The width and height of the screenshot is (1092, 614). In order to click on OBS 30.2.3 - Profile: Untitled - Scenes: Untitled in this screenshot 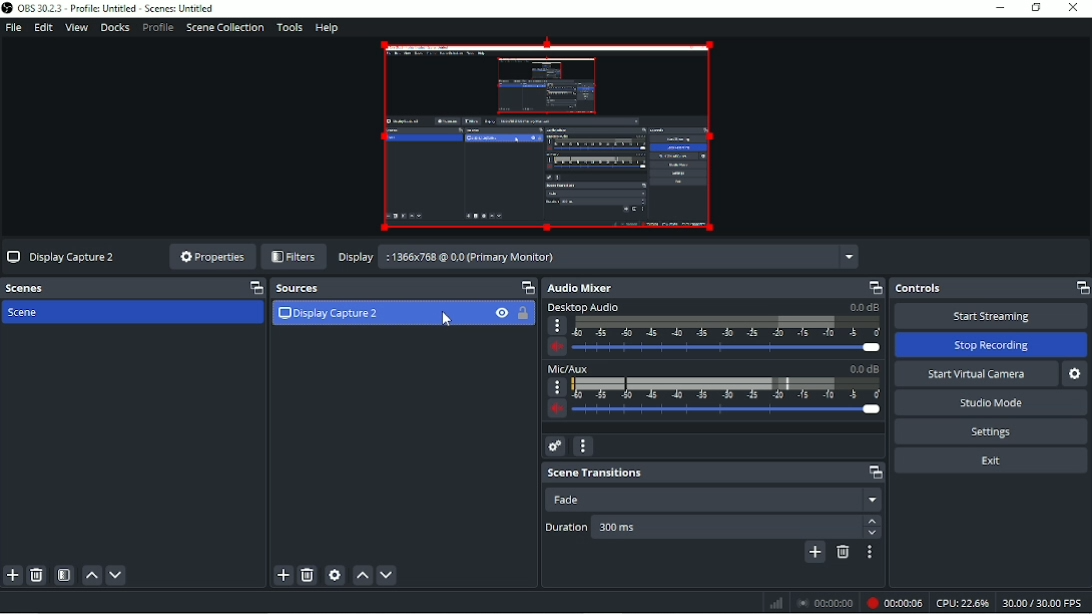, I will do `click(116, 8)`.